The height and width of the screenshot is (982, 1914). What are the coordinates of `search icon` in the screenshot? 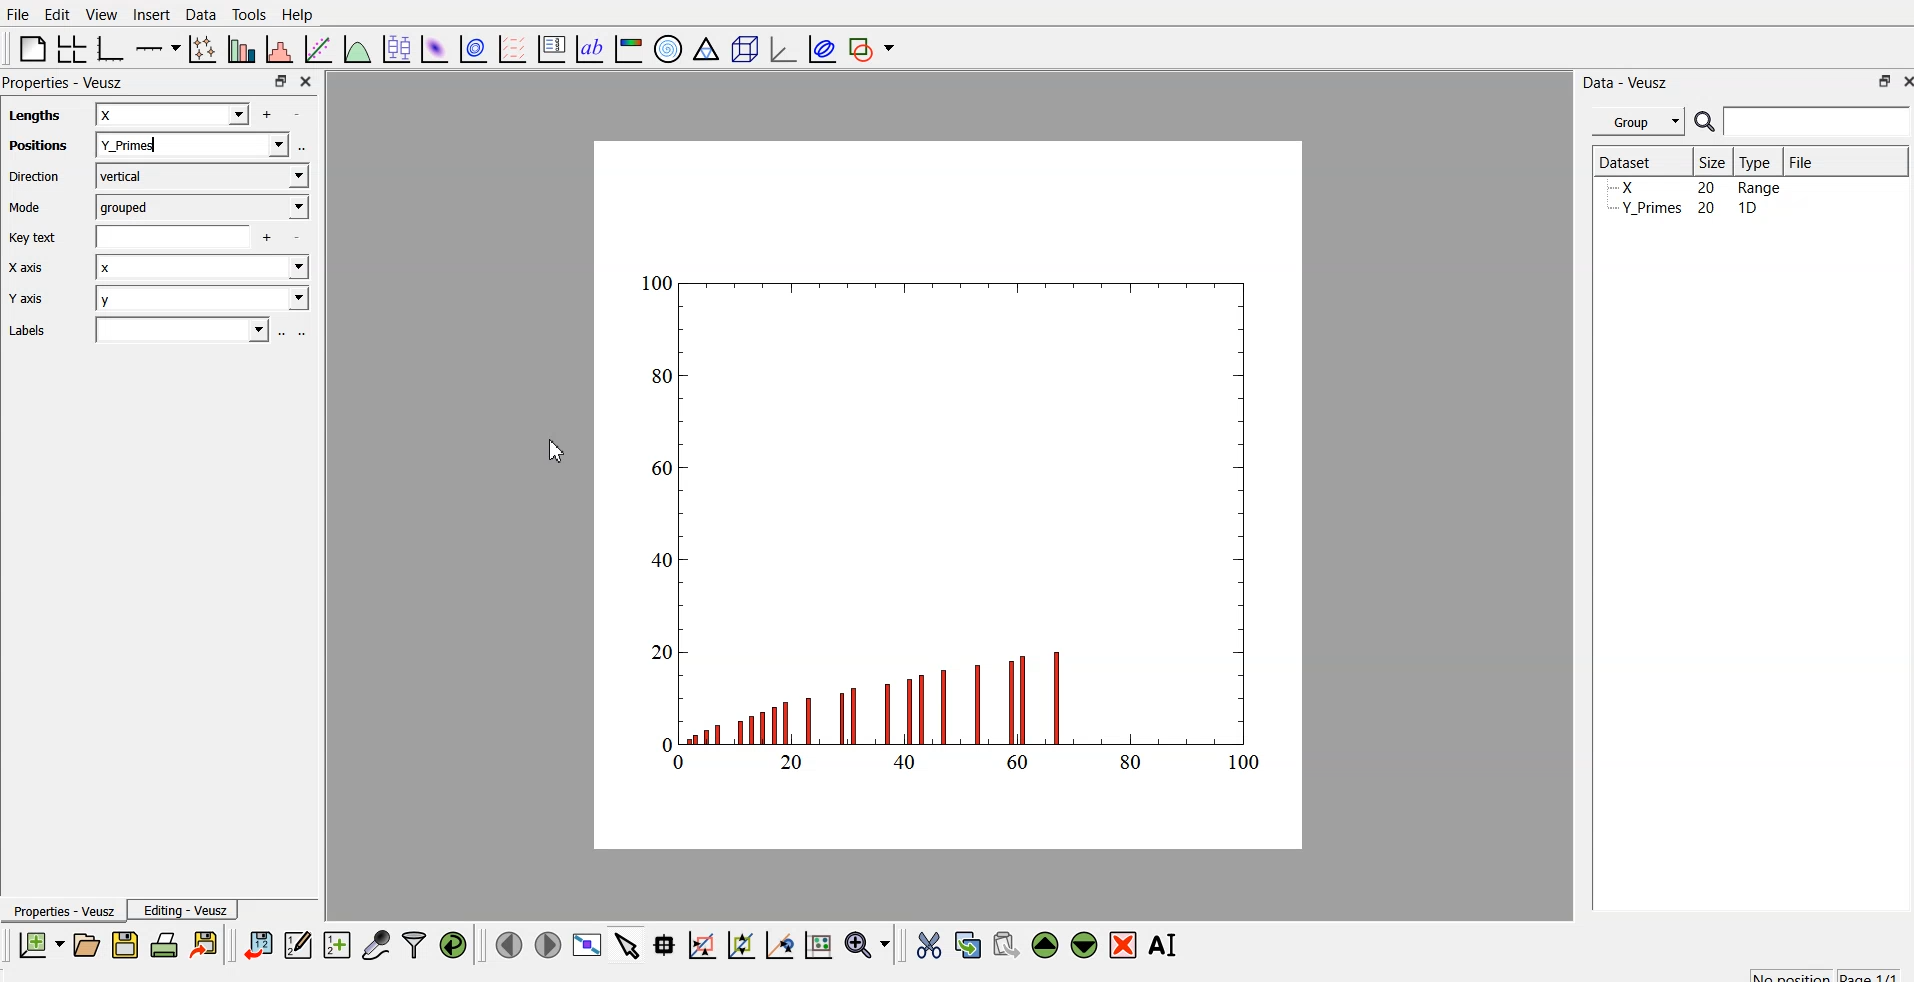 It's located at (1708, 124).